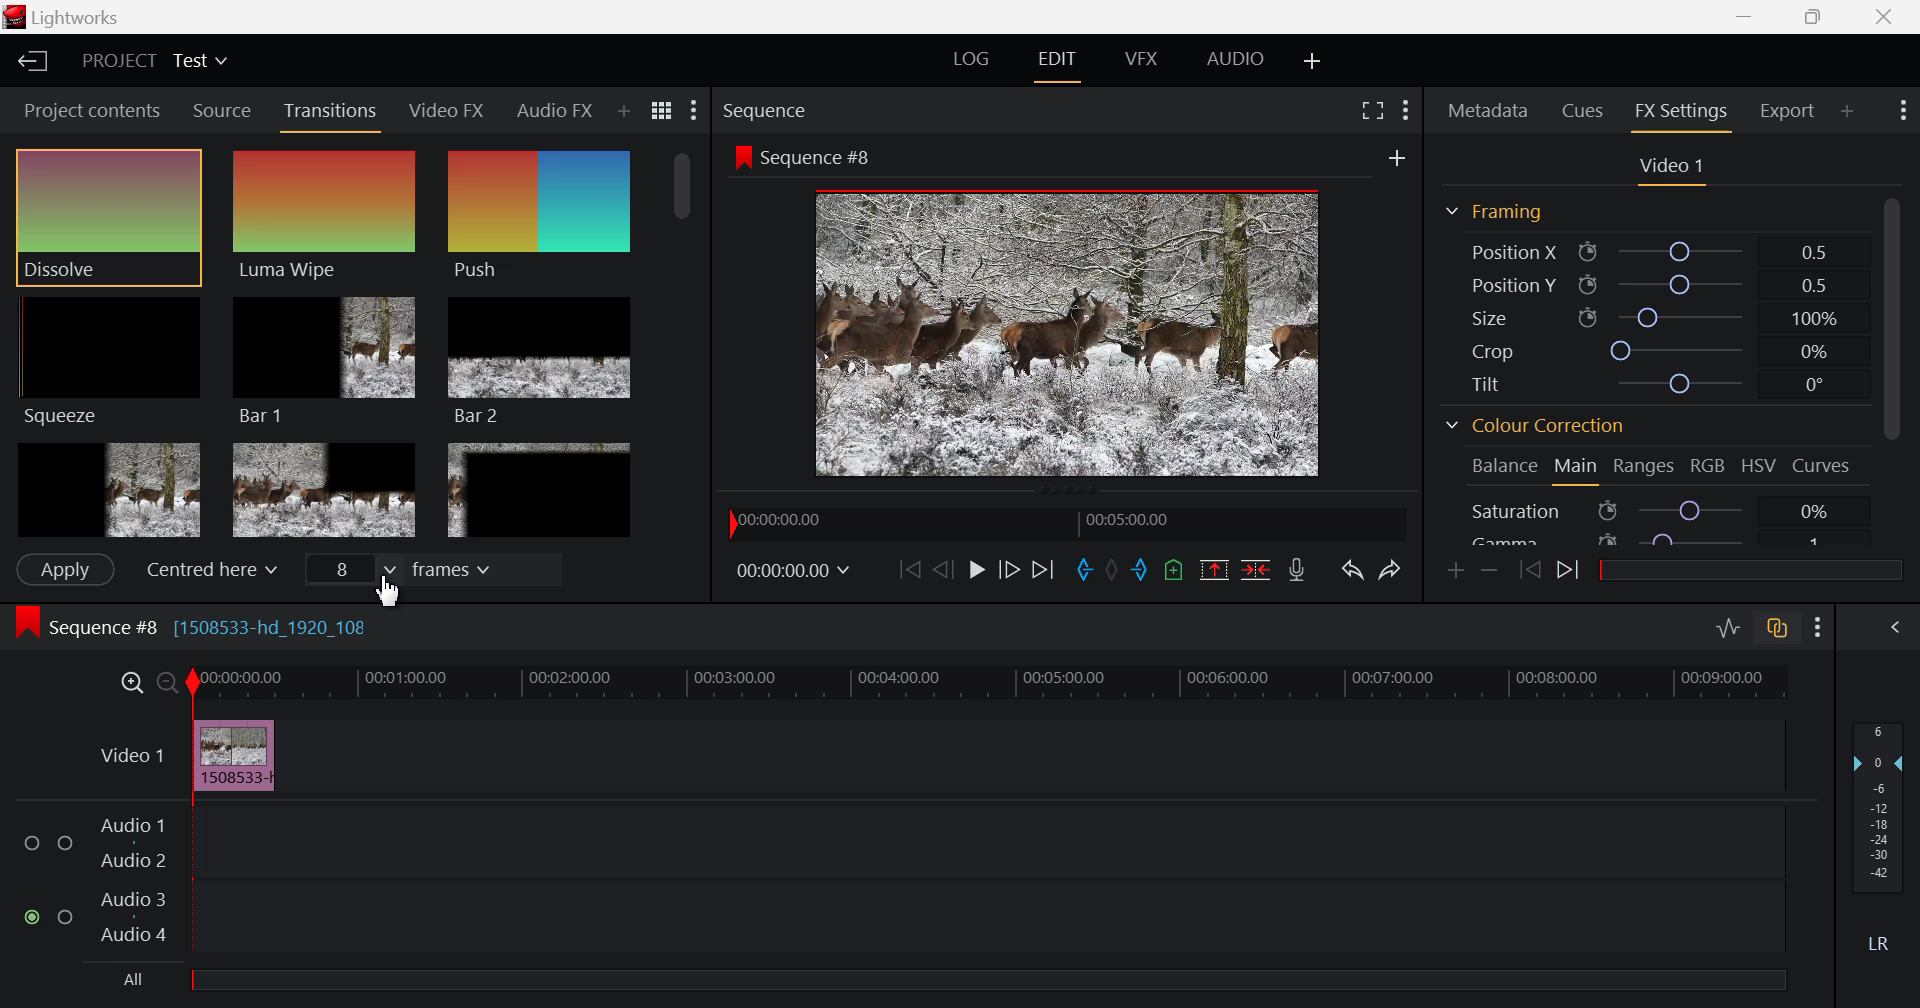 Image resolution: width=1920 pixels, height=1008 pixels. Describe the element at coordinates (680, 352) in the screenshot. I see `Scroll Bar` at that location.